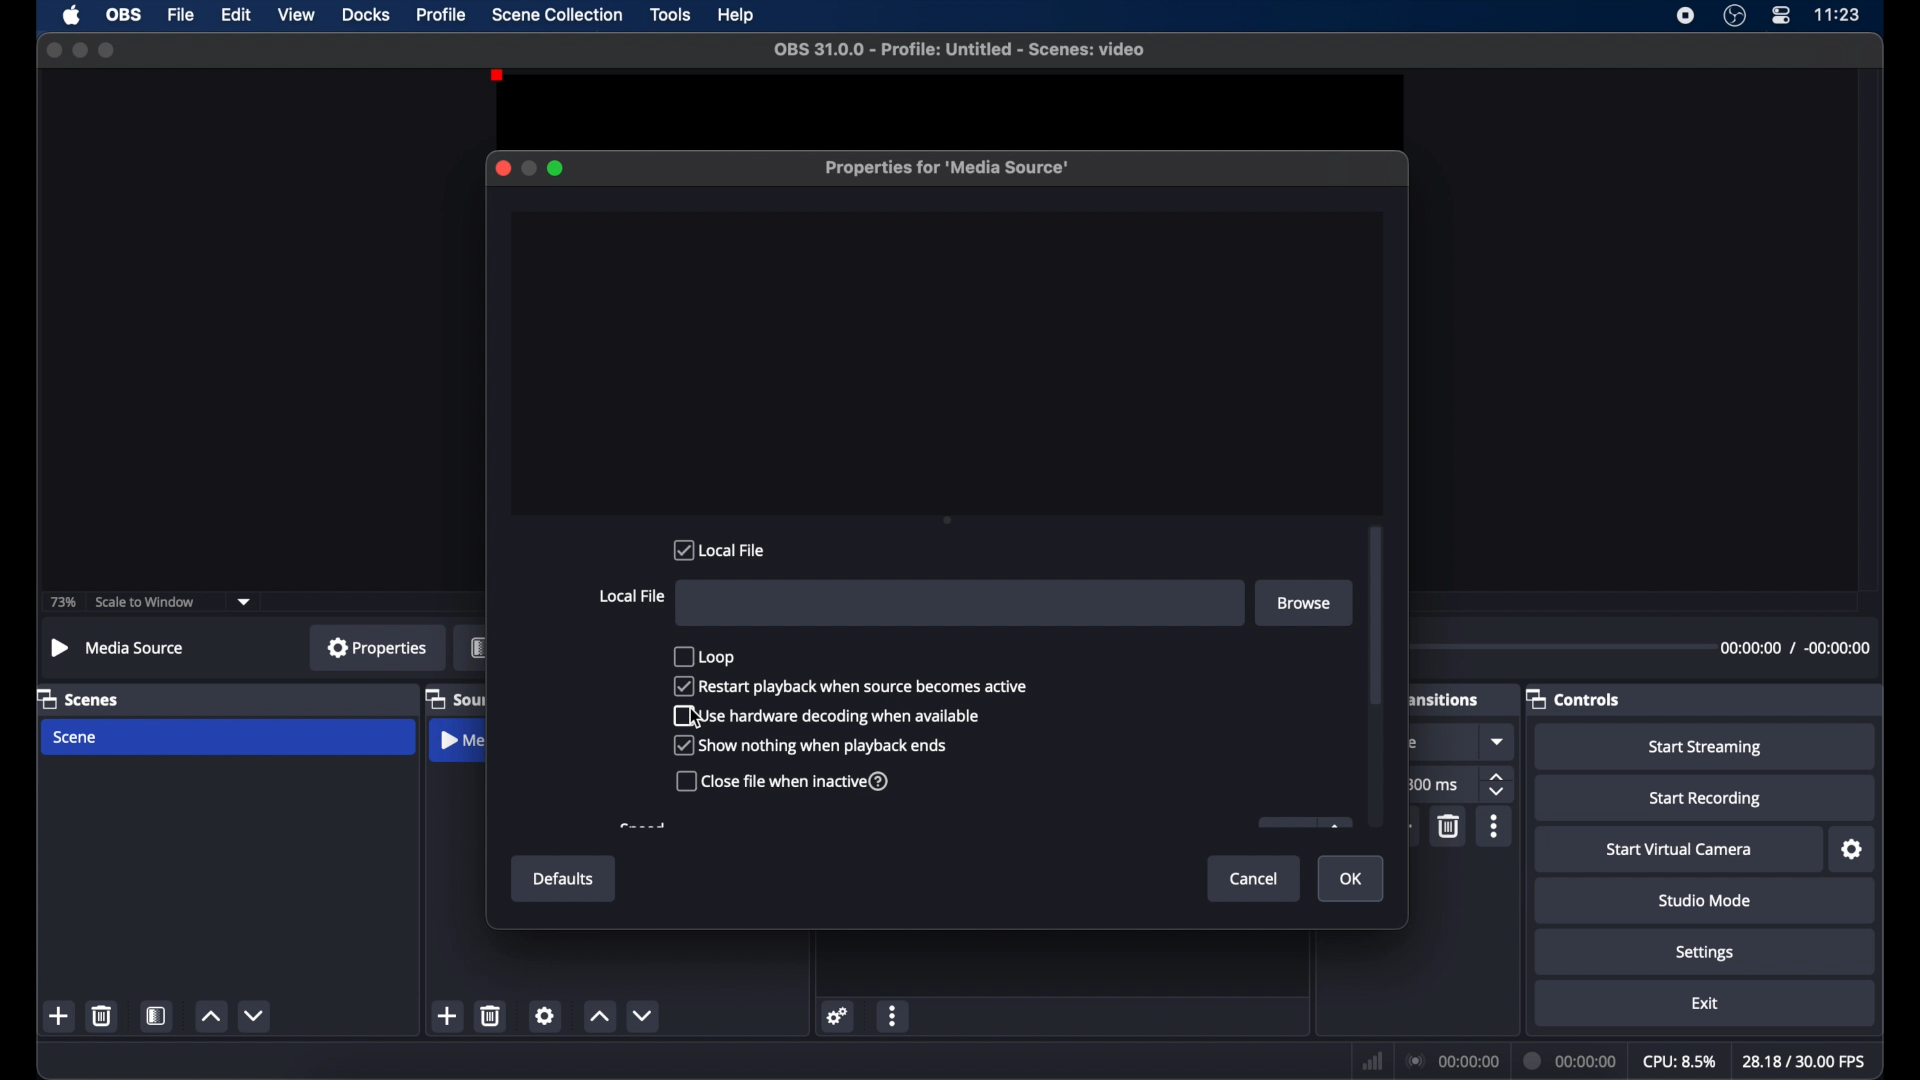 Image resolution: width=1920 pixels, height=1080 pixels. Describe the element at coordinates (1406, 742) in the screenshot. I see `obscure text` at that location.